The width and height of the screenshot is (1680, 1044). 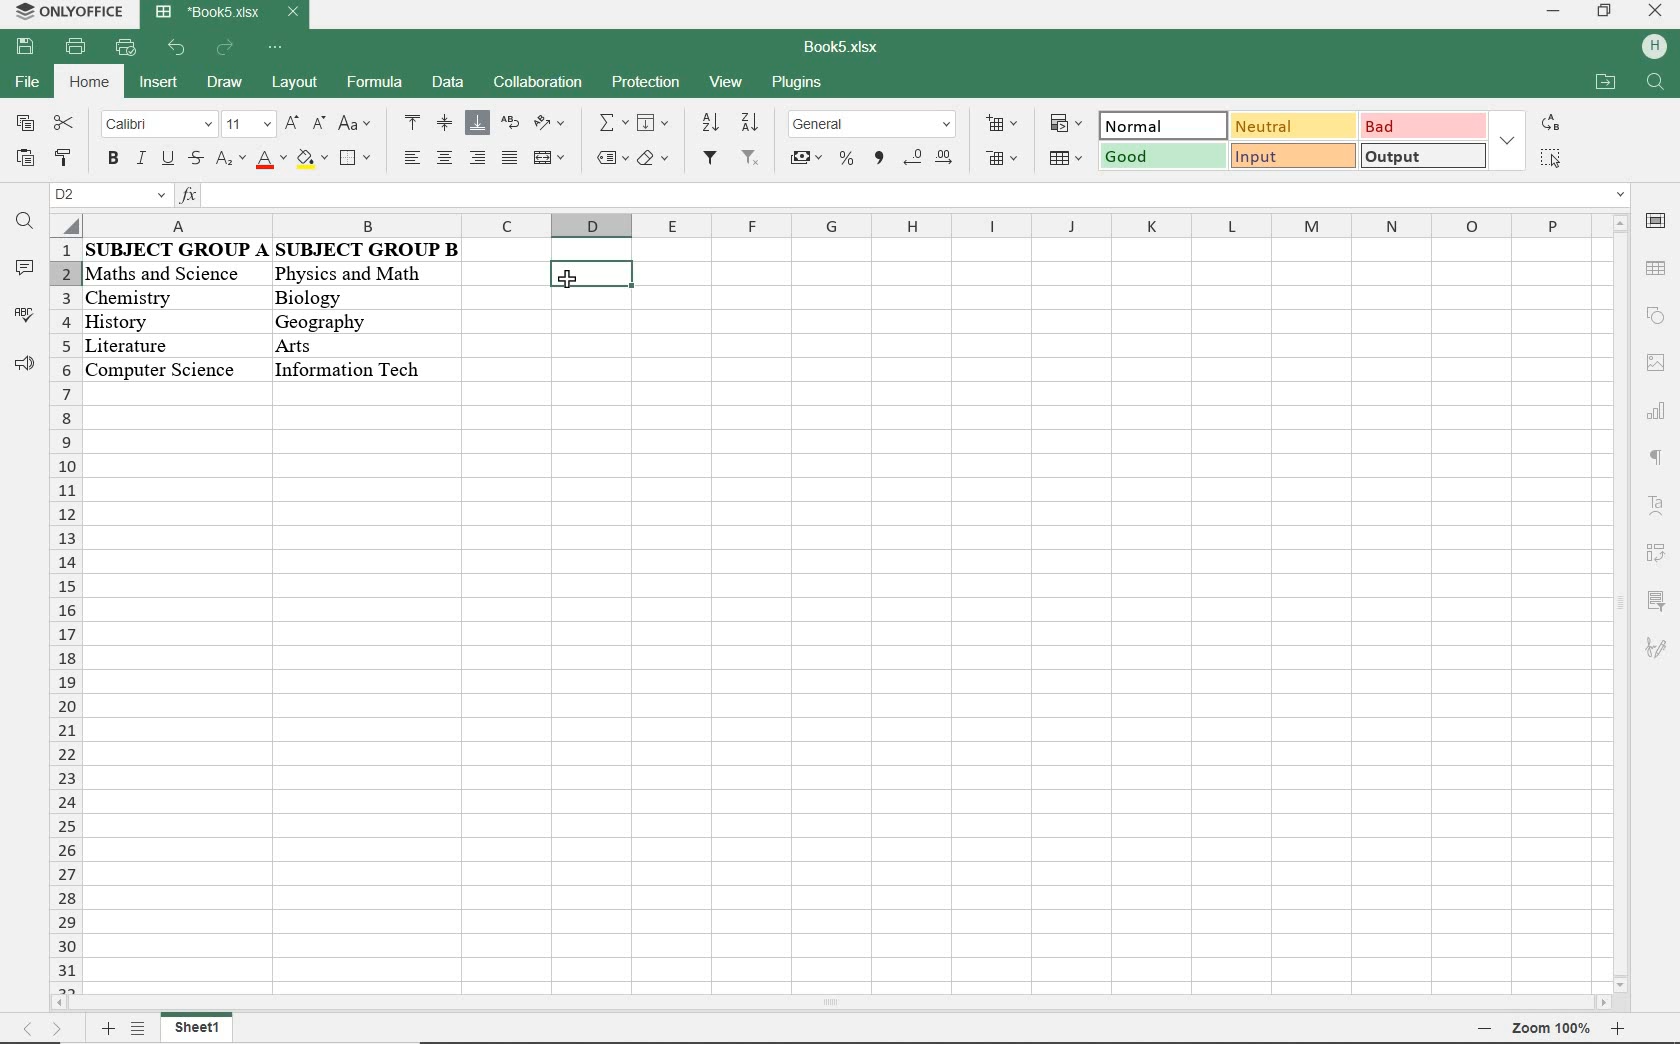 What do you see at coordinates (1657, 315) in the screenshot?
I see `shape` at bounding box center [1657, 315].